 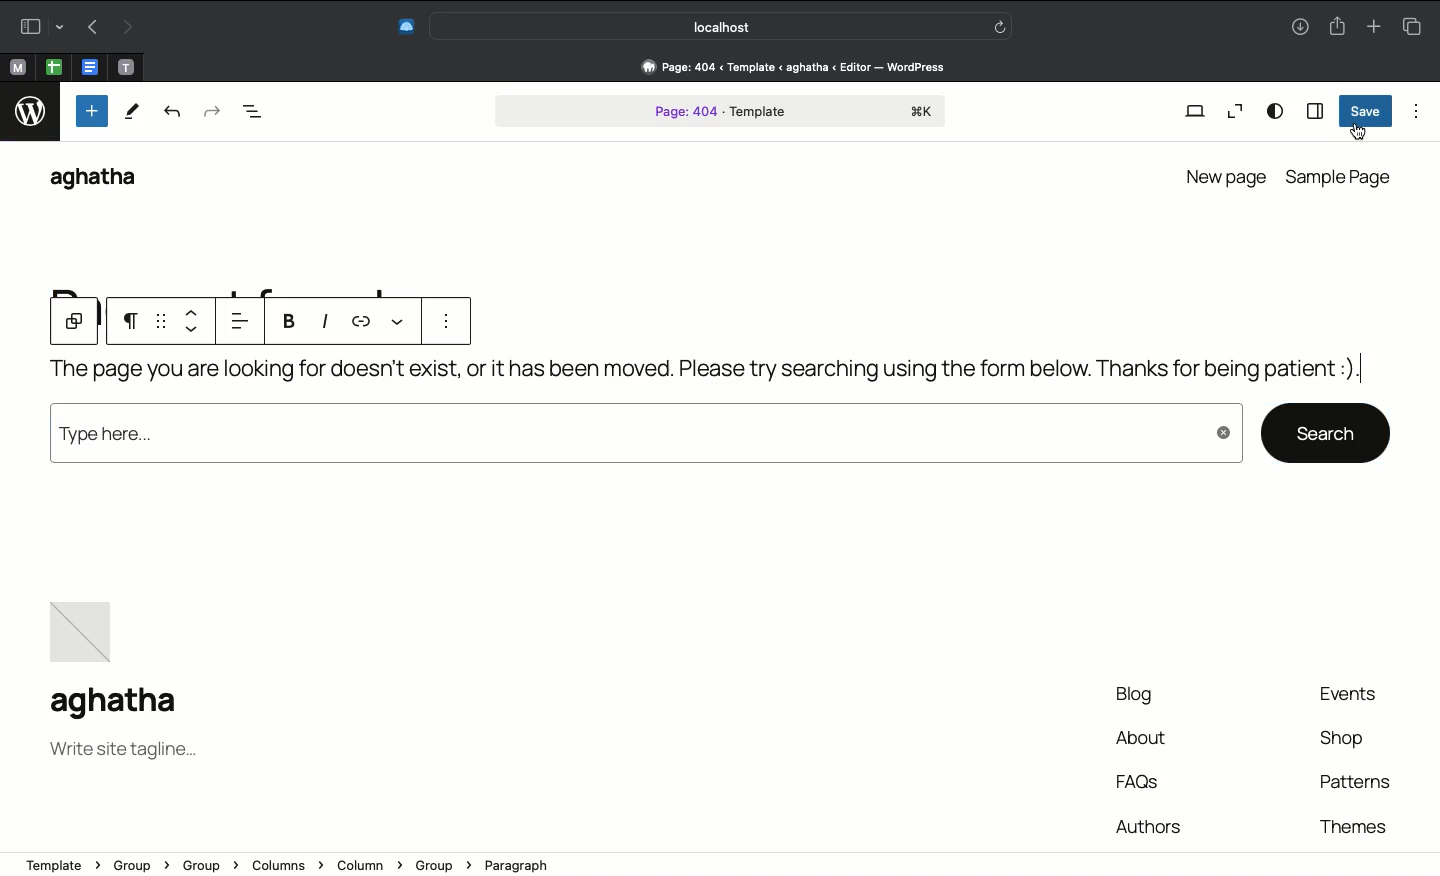 I want to click on Zoom out, so click(x=1232, y=112).